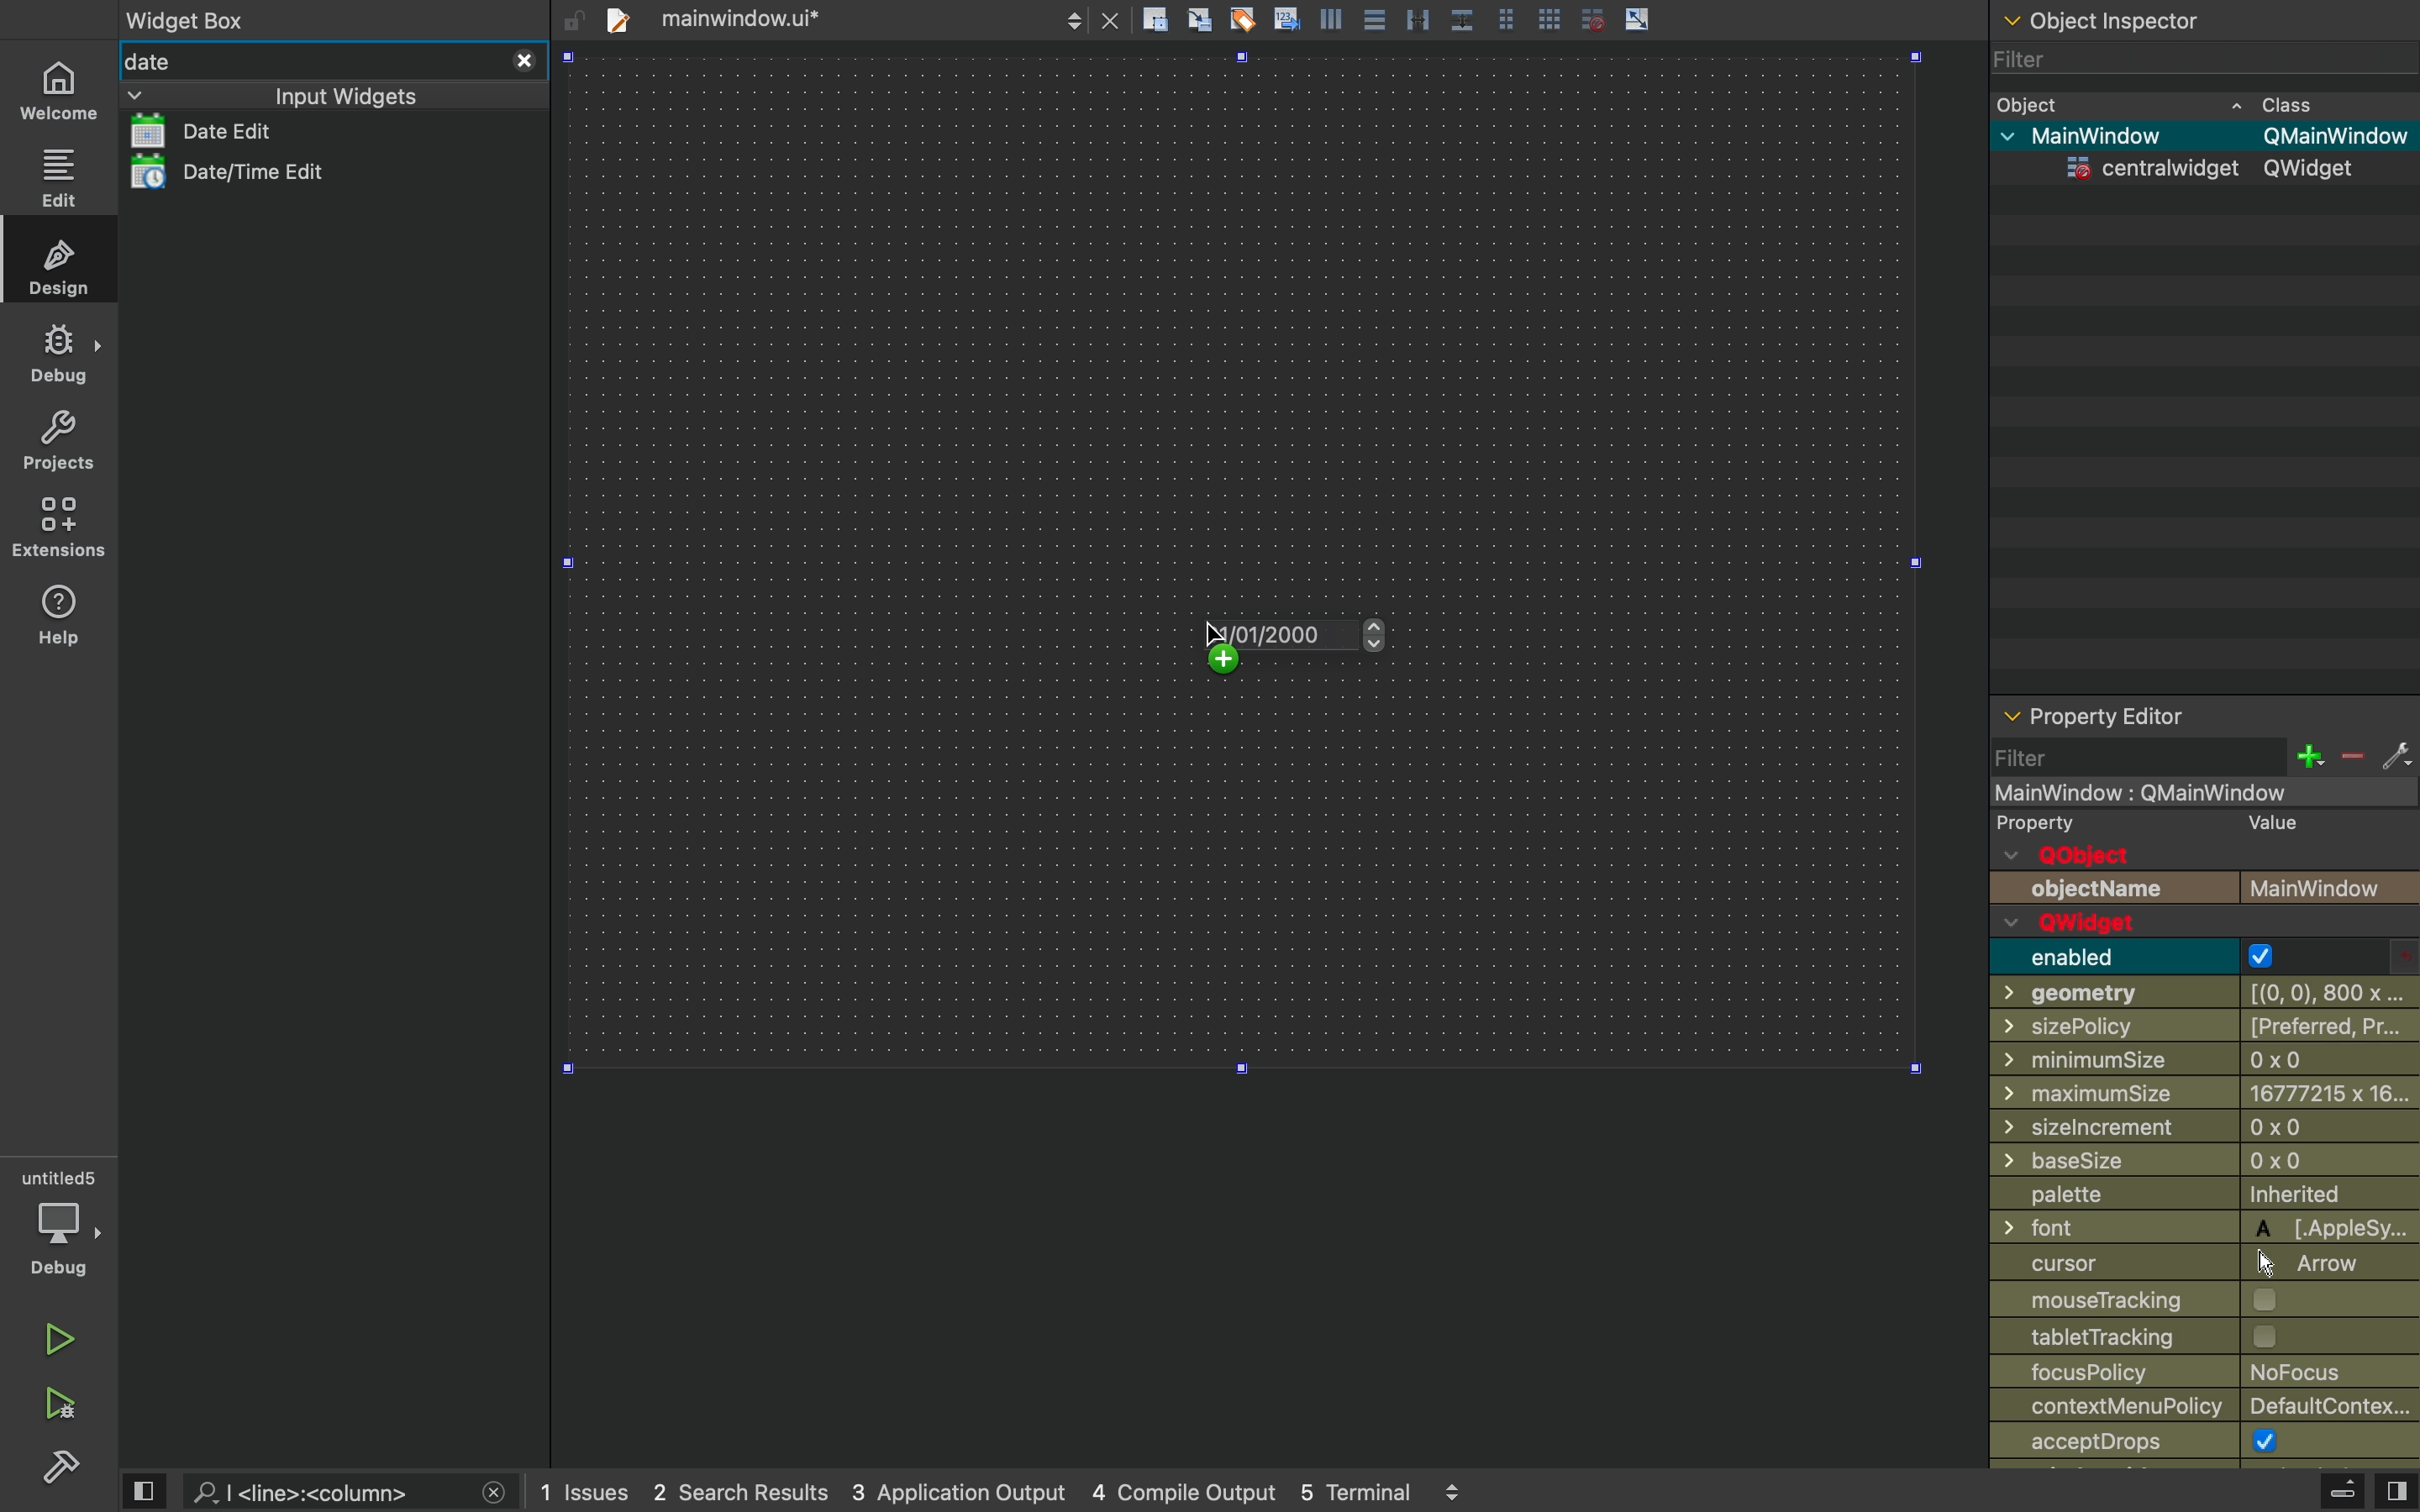 The image size is (2420, 1512). Describe the element at coordinates (2209, 174) in the screenshot. I see `centrawidget` at that location.